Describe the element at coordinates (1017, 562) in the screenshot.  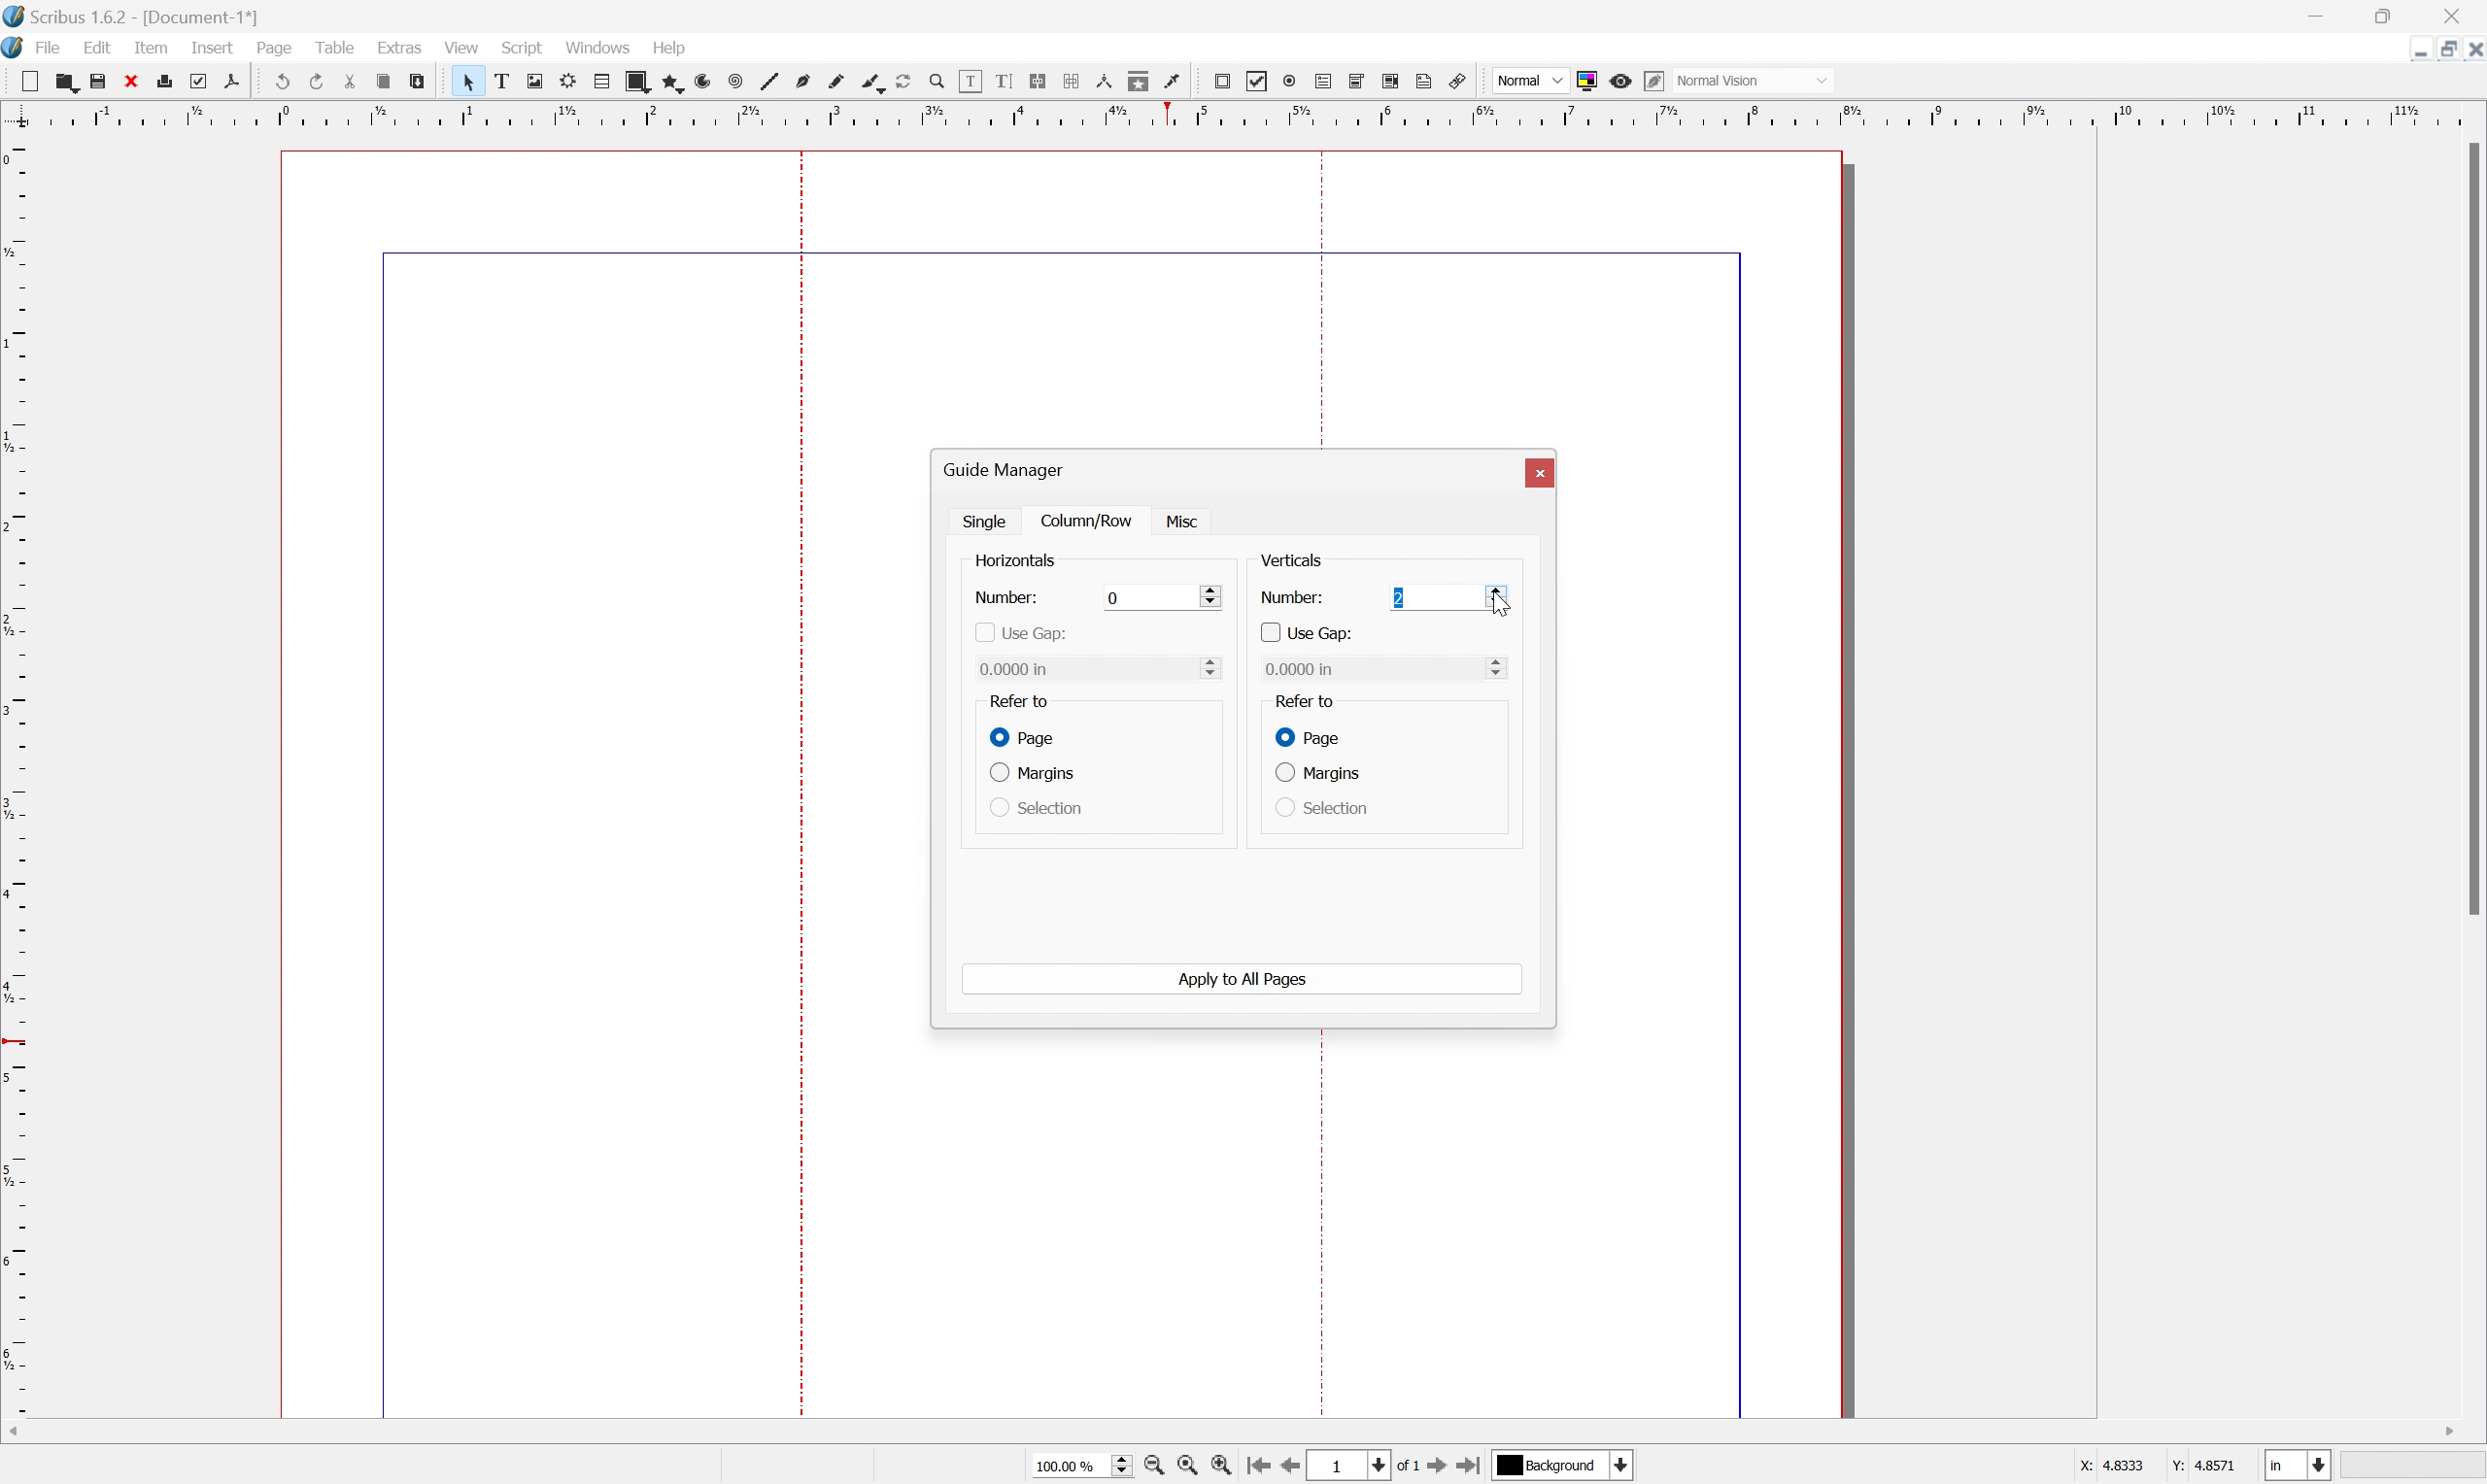
I see `horizontals` at that location.